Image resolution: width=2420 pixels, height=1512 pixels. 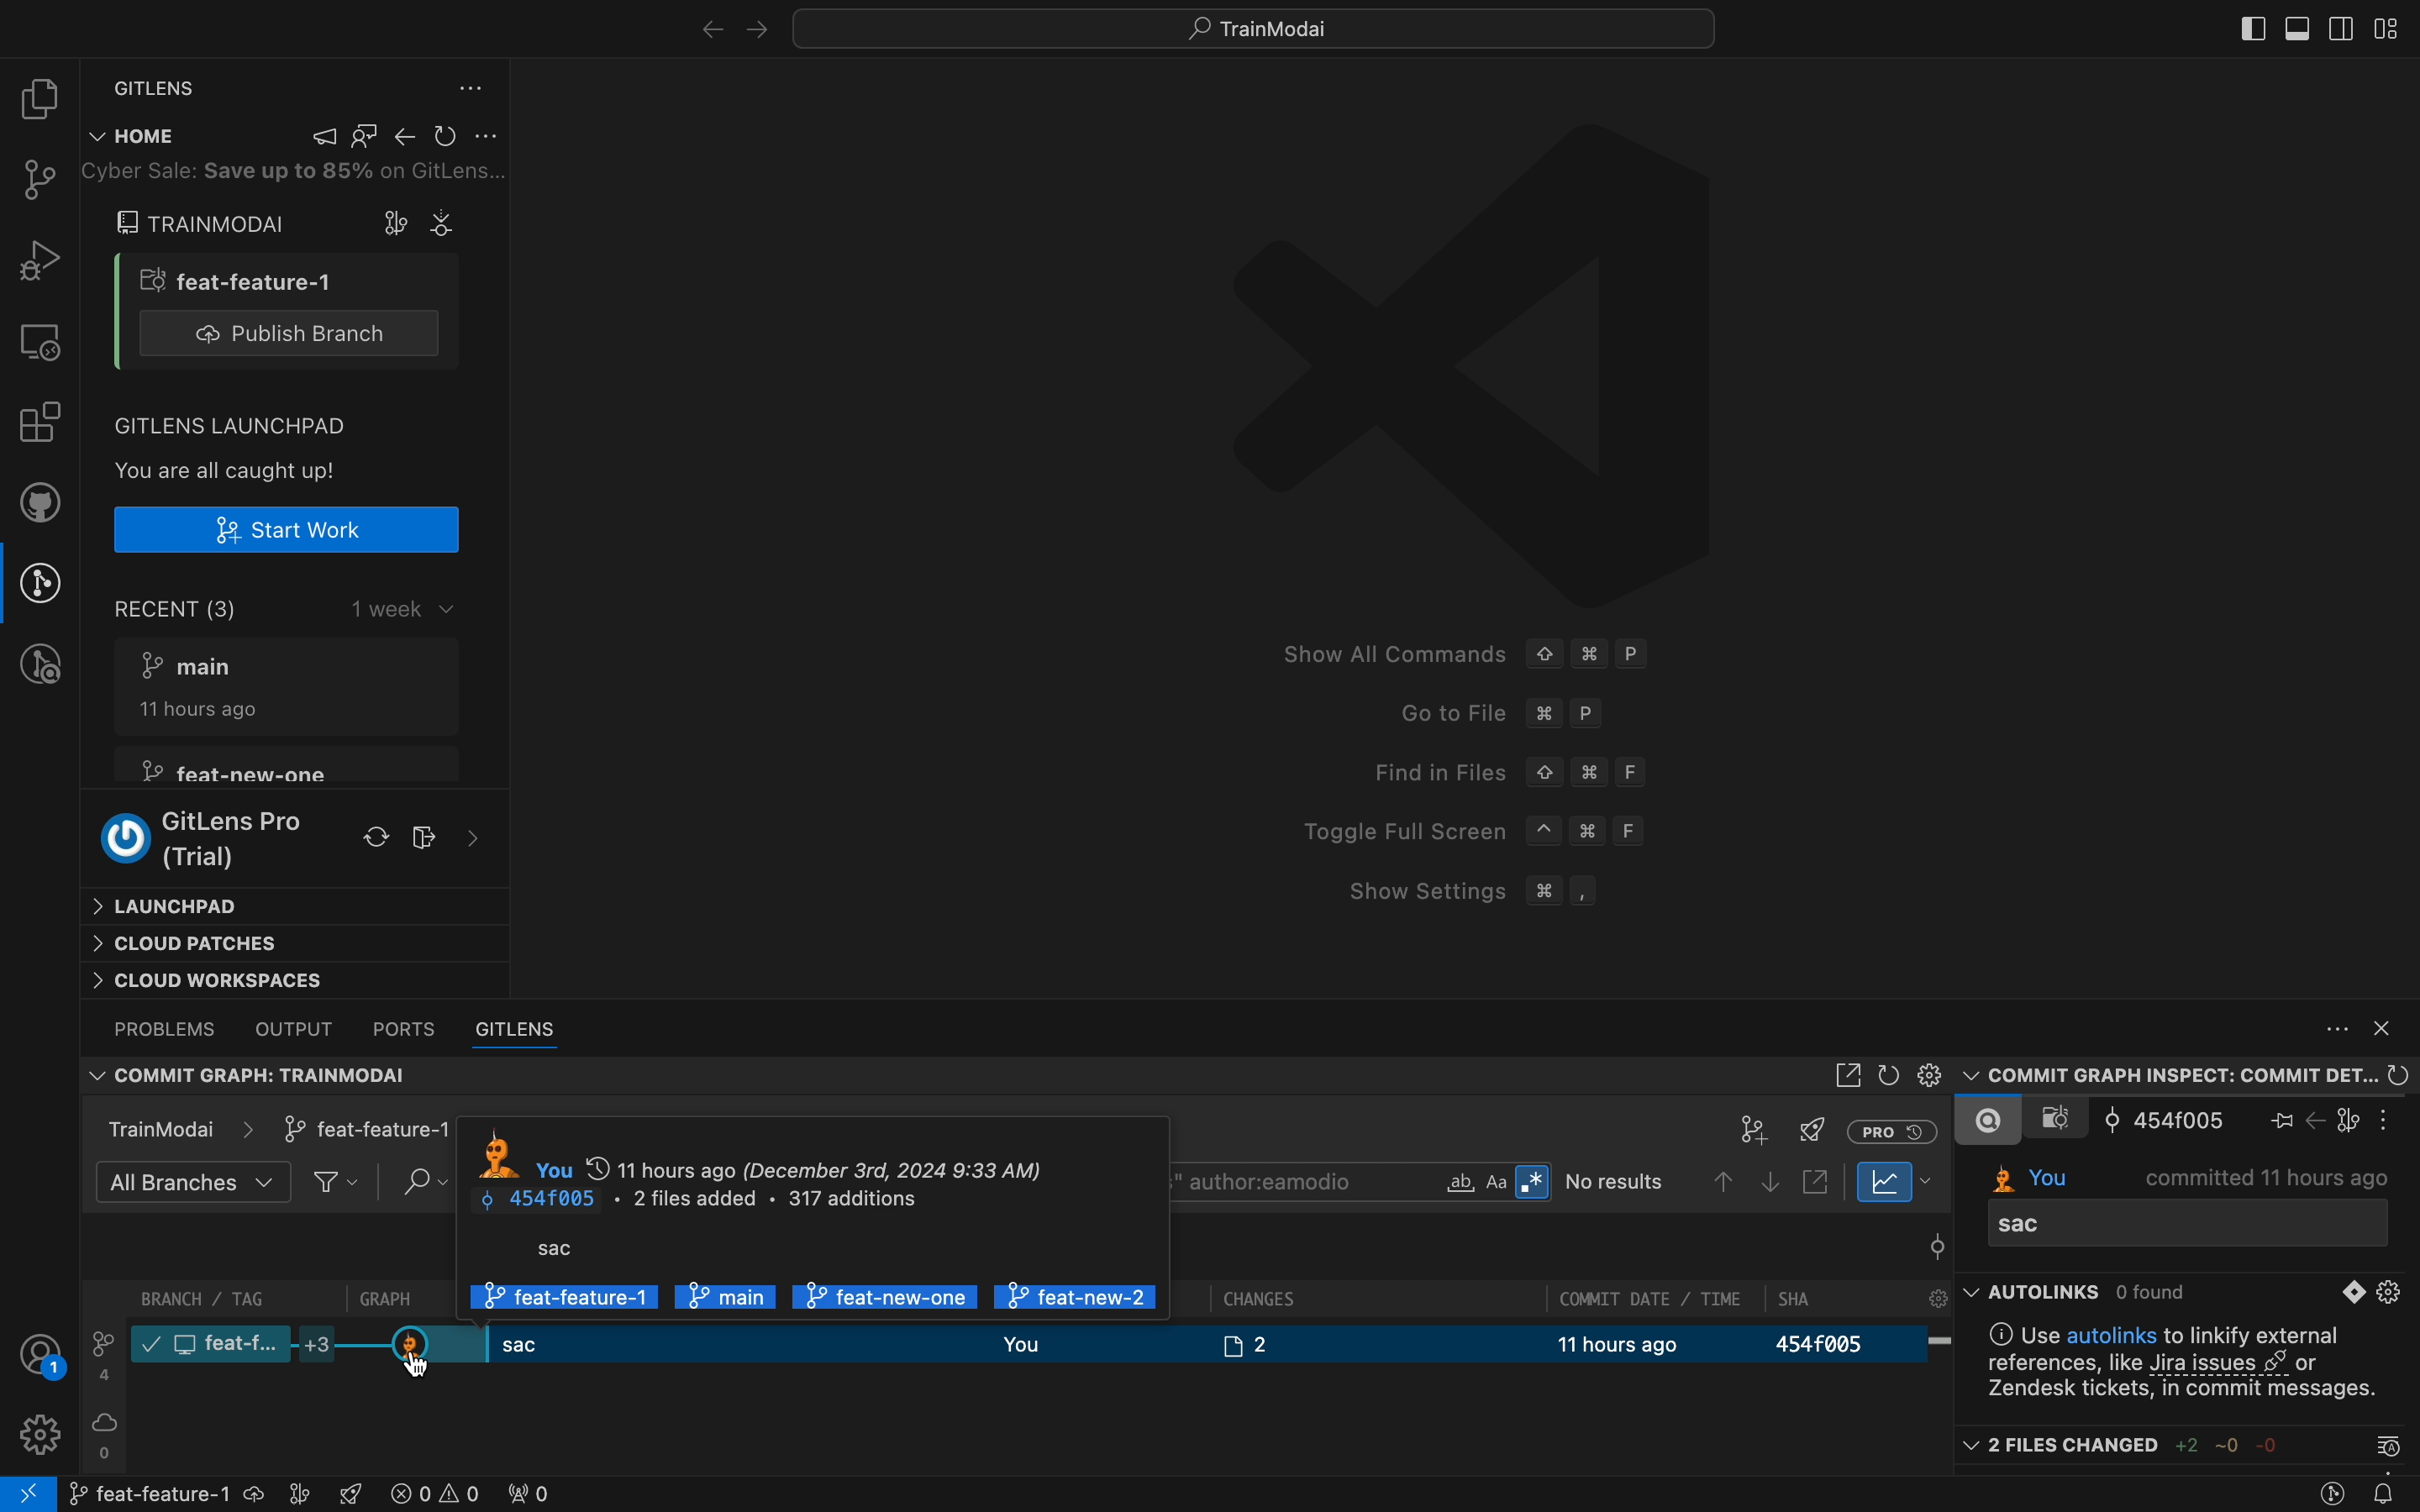 What do you see at coordinates (301, 331) in the screenshot?
I see `publish` at bounding box center [301, 331].